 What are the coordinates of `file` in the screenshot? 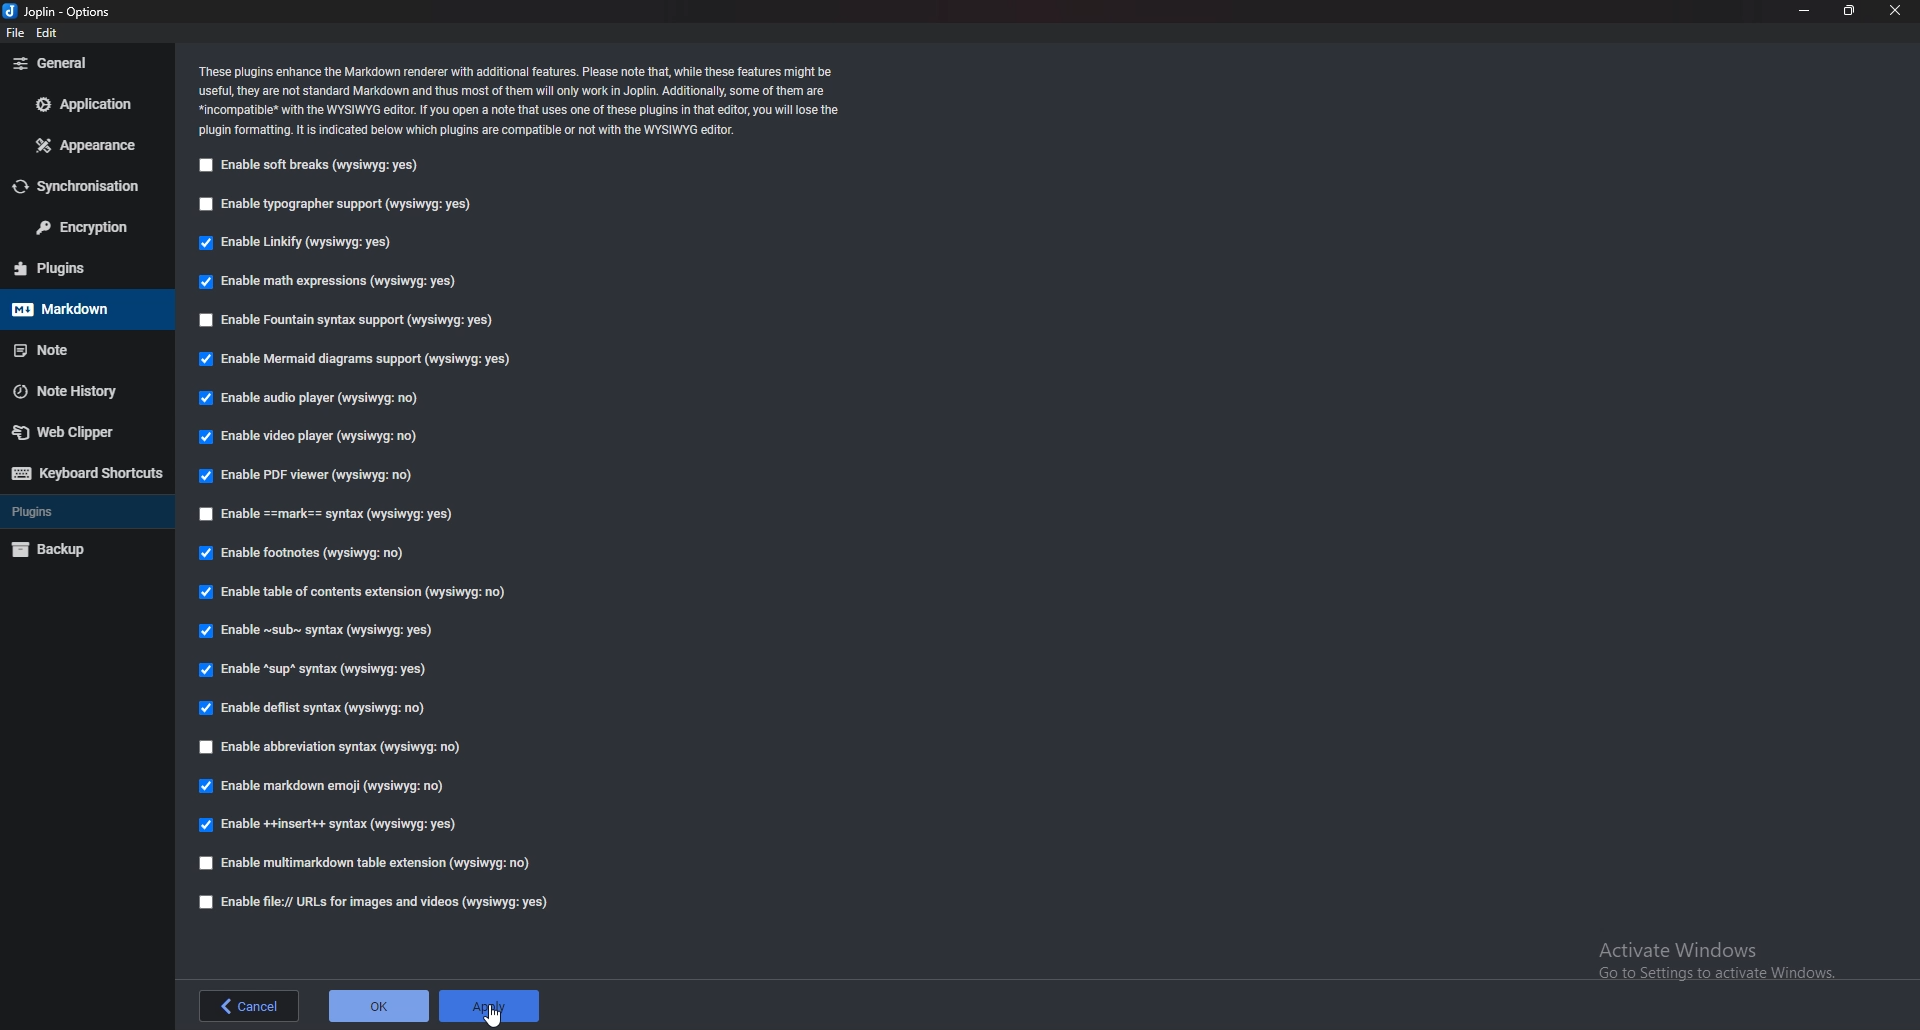 It's located at (16, 33).